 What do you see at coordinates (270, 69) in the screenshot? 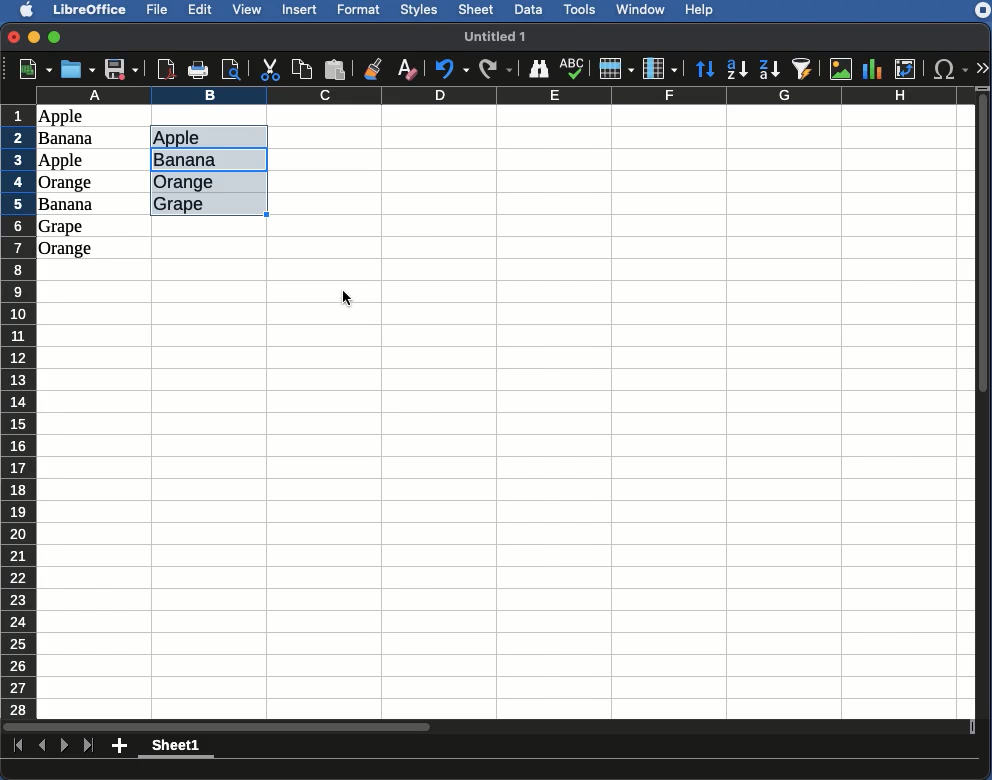
I see `Cut` at bounding box center [270, 69].